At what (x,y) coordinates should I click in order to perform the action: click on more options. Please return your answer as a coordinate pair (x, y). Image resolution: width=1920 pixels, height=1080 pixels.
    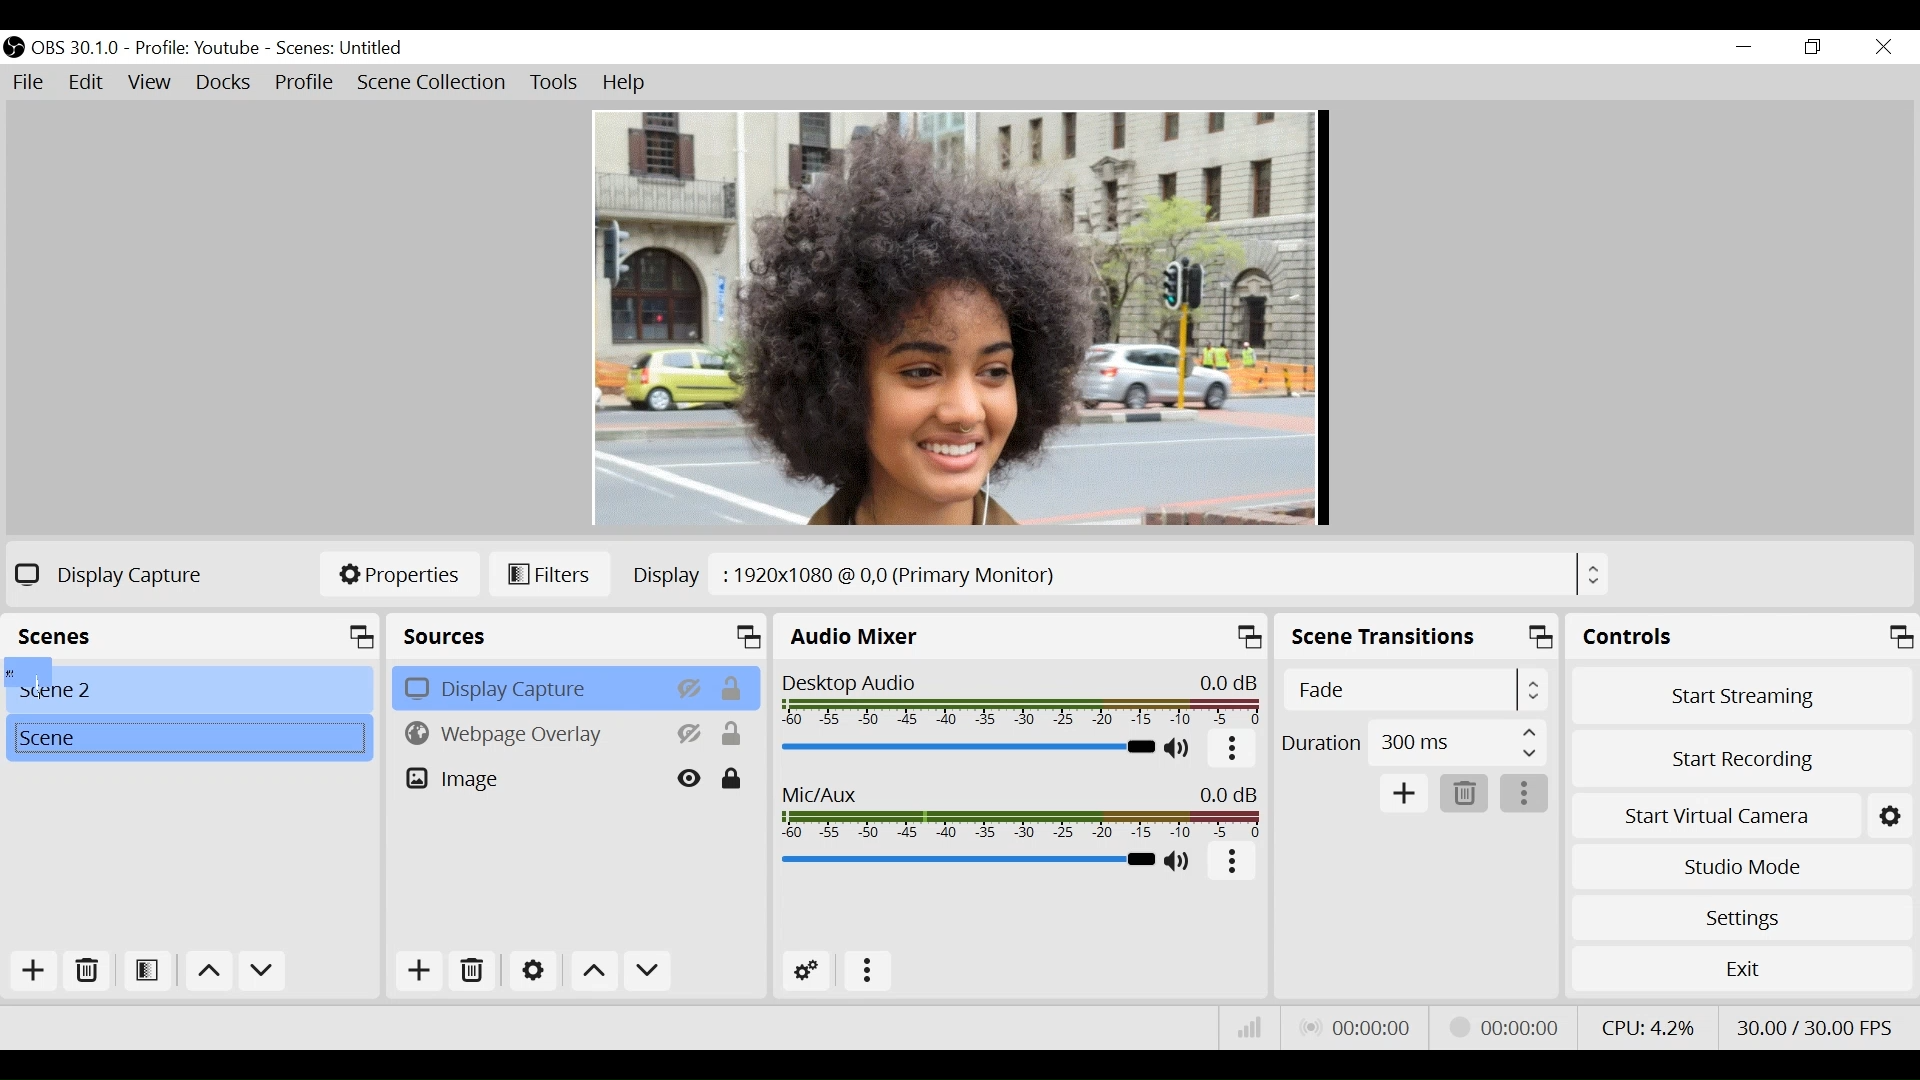
    Looking at the image, I should click on (1233, 861).